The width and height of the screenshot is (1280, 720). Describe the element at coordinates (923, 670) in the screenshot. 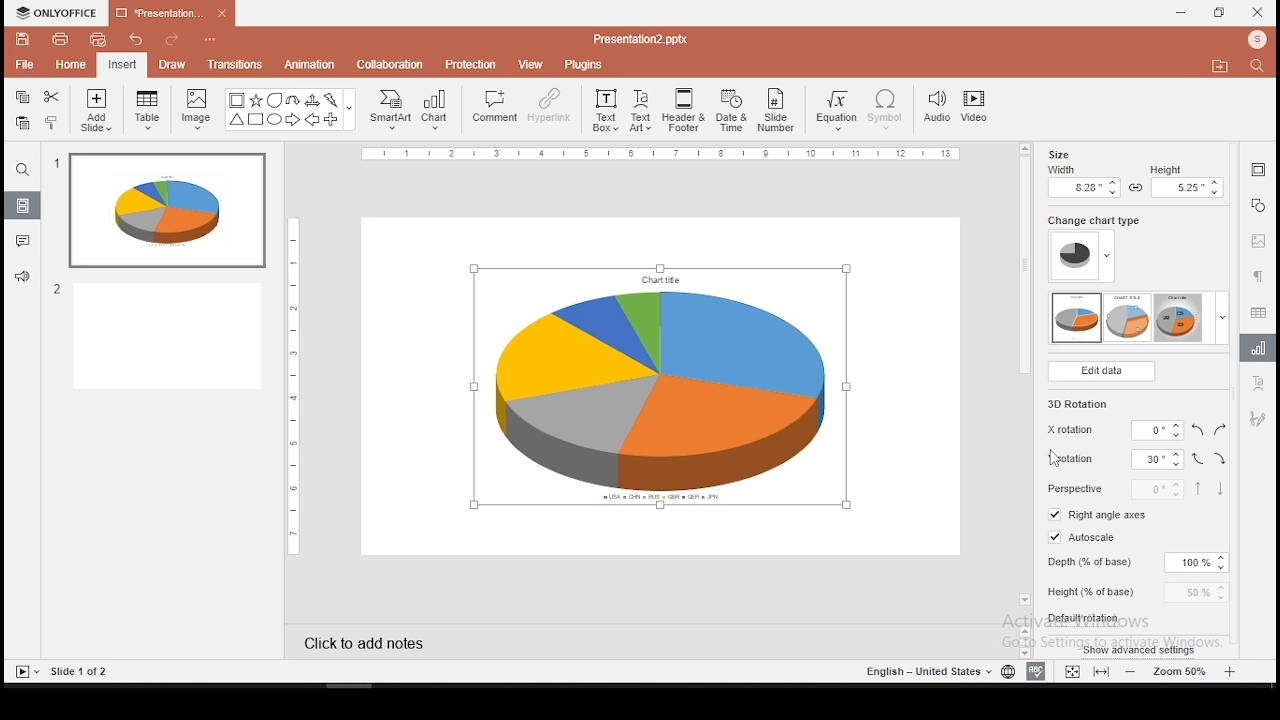

I see `English` at that location.